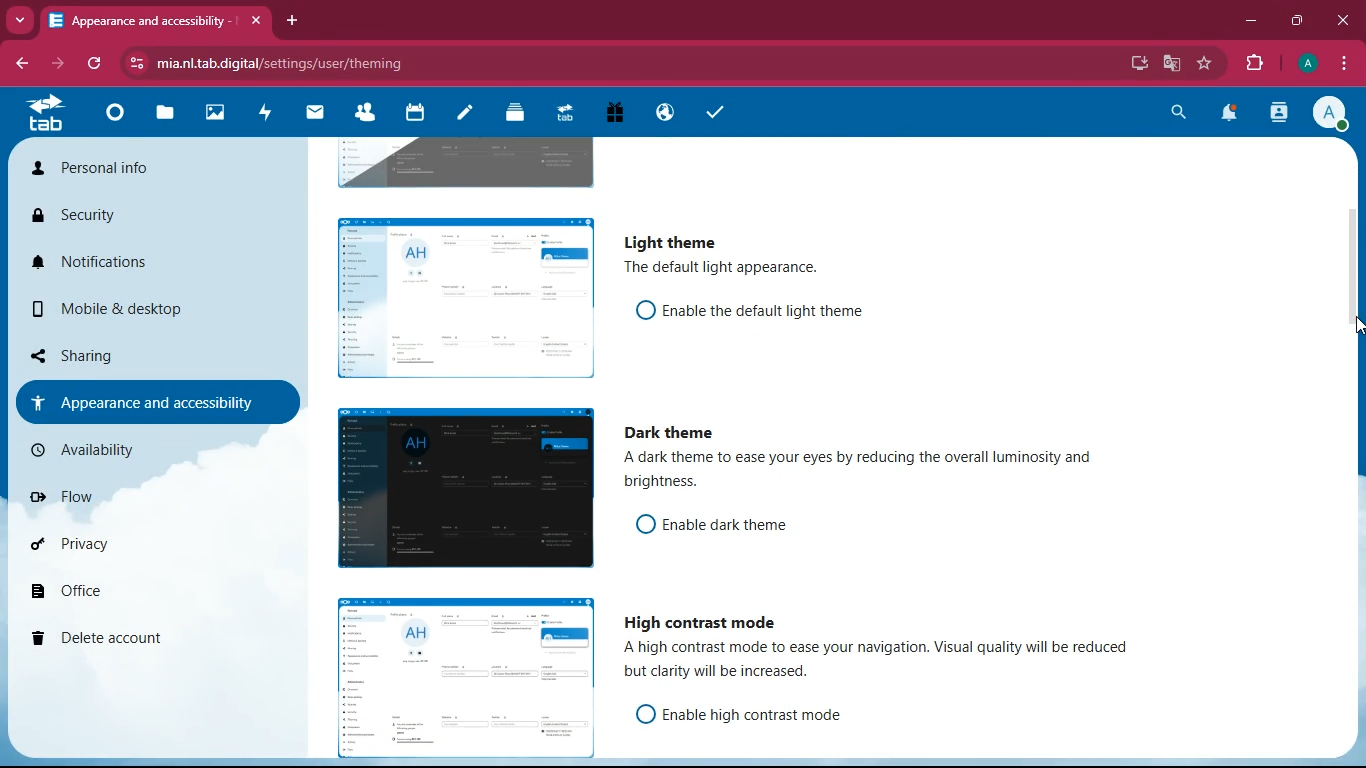  Describe the element at coordinates (639, 713) in the screenshot. I see `on/off button` at that location.